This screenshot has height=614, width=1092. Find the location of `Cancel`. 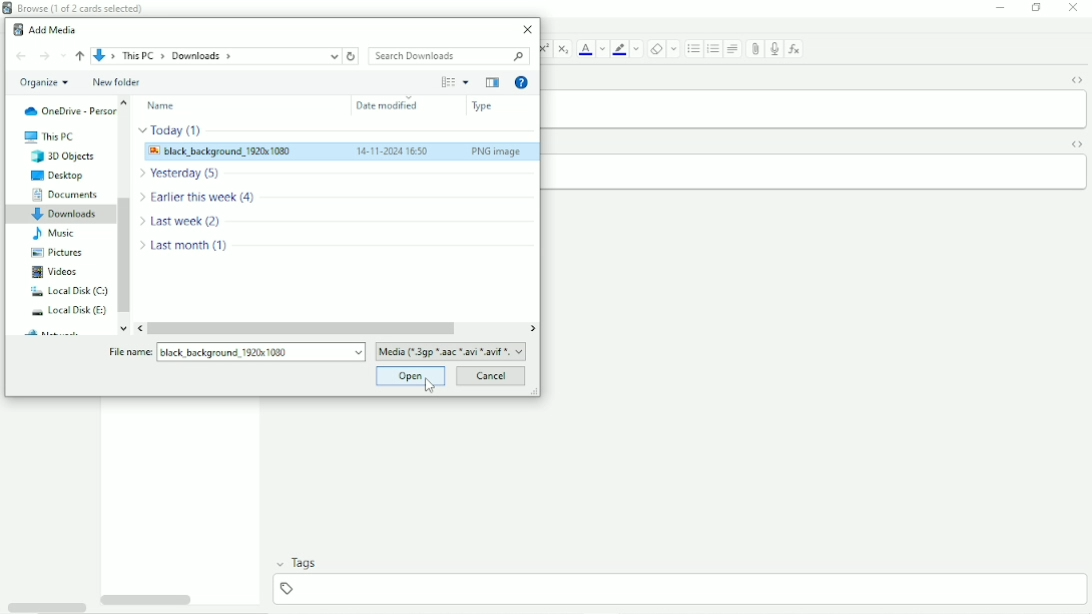

Cancel is located at coordinates (491, 377).